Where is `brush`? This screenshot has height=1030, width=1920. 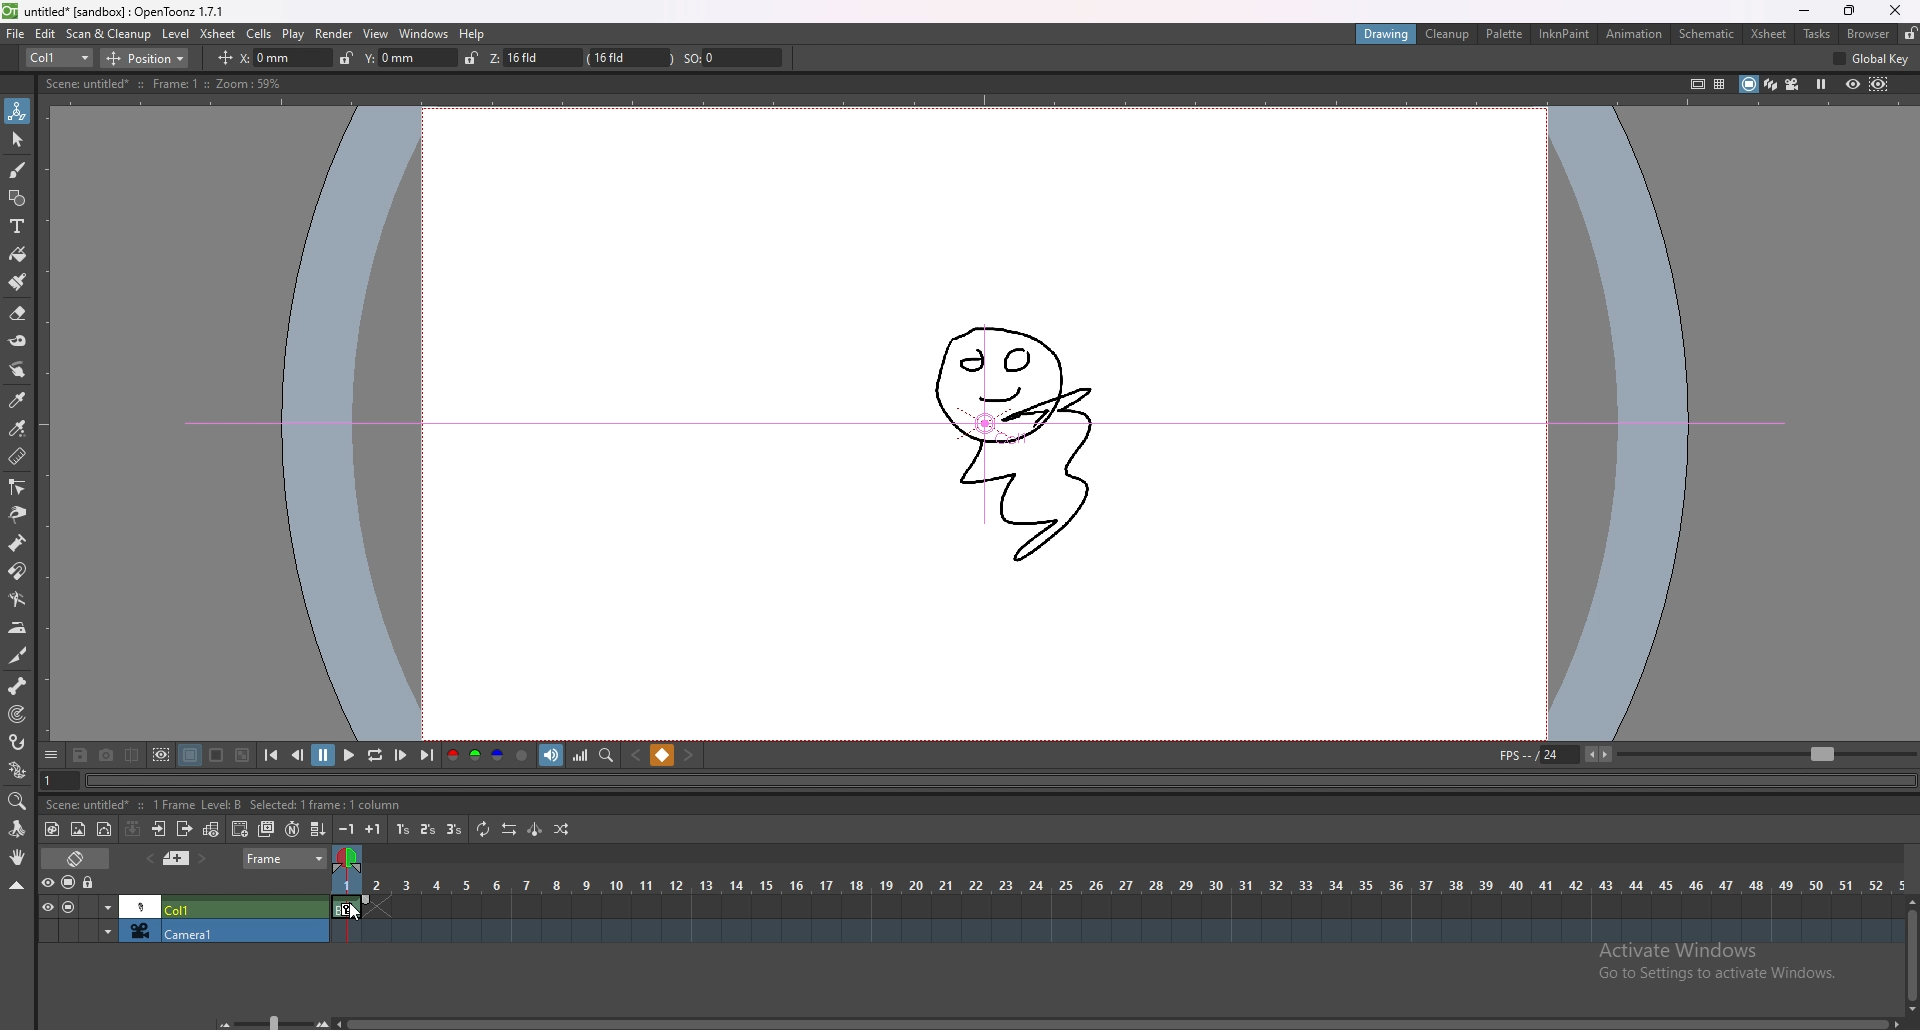
brush is located at coordinates (18, 282).